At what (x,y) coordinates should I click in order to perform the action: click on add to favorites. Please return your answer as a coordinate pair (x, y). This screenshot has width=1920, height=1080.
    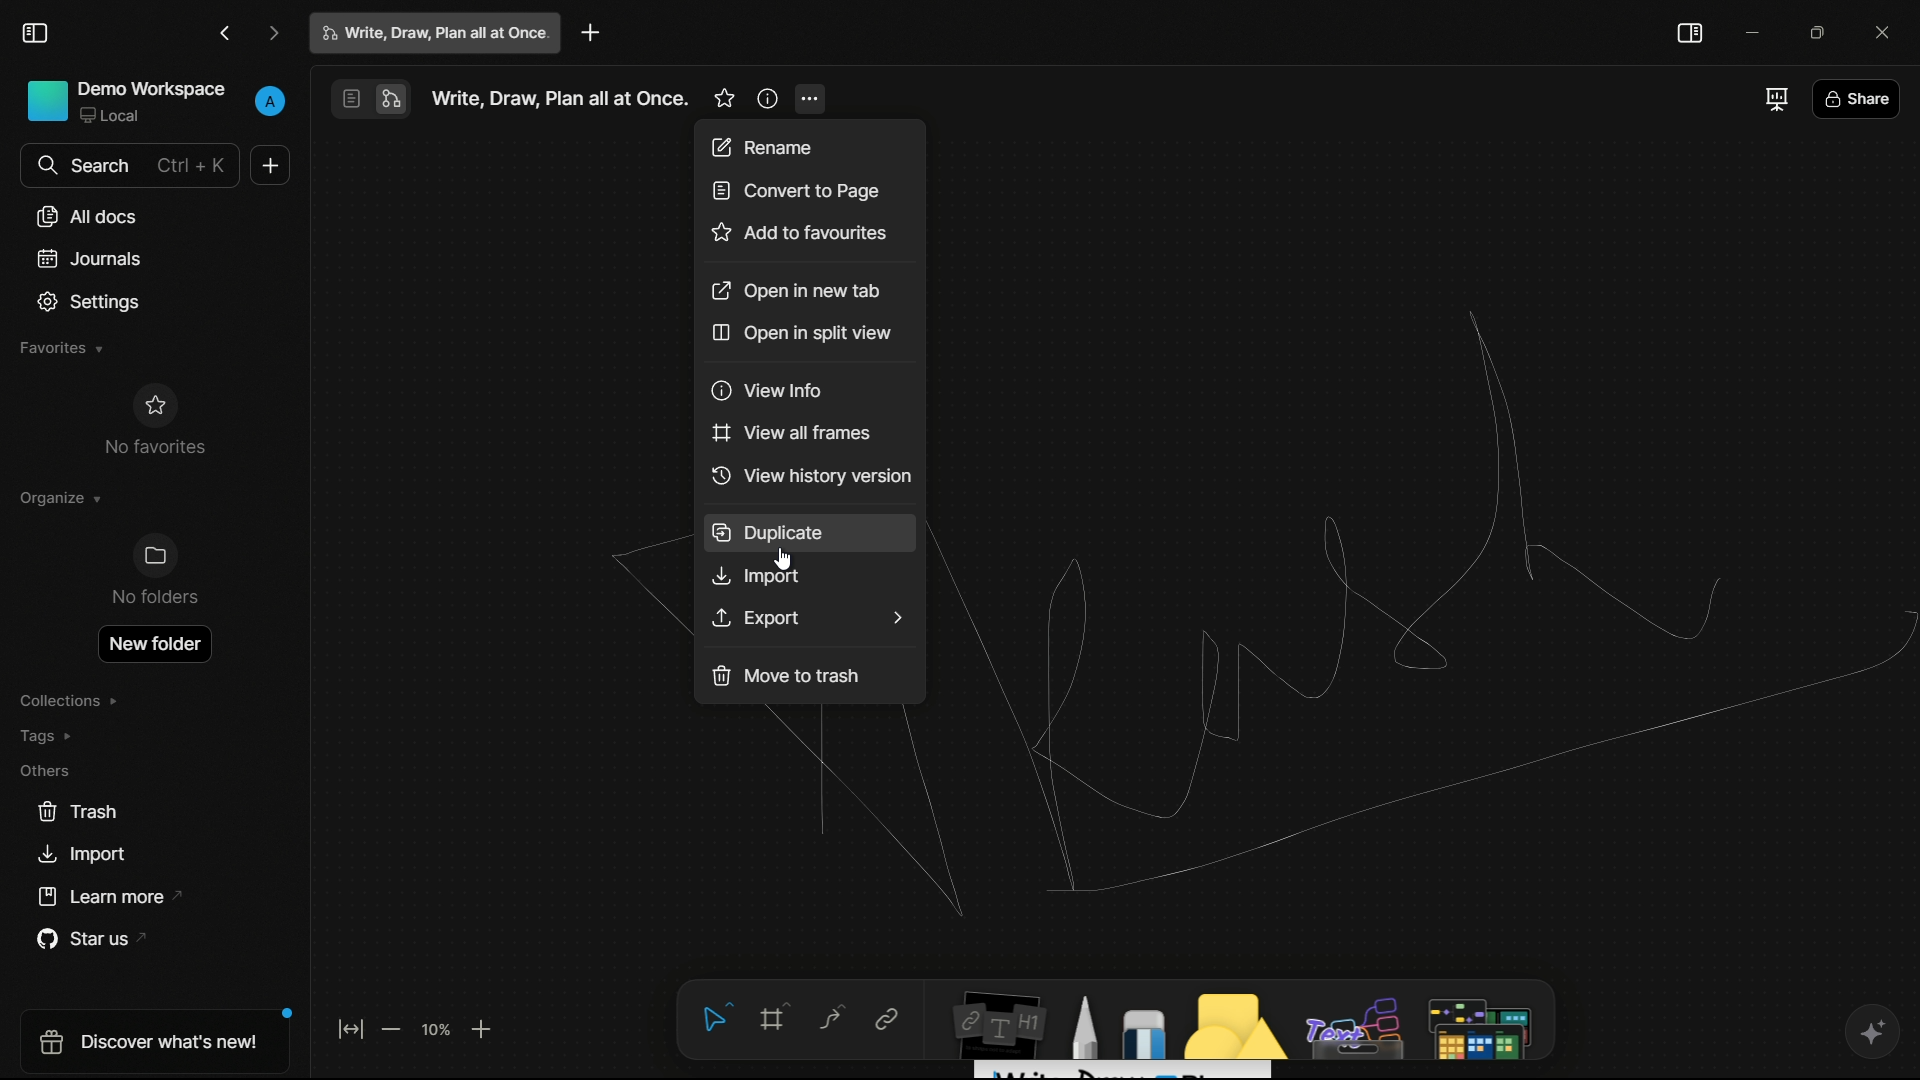
    Looking at the image, I should click on (800, 234).